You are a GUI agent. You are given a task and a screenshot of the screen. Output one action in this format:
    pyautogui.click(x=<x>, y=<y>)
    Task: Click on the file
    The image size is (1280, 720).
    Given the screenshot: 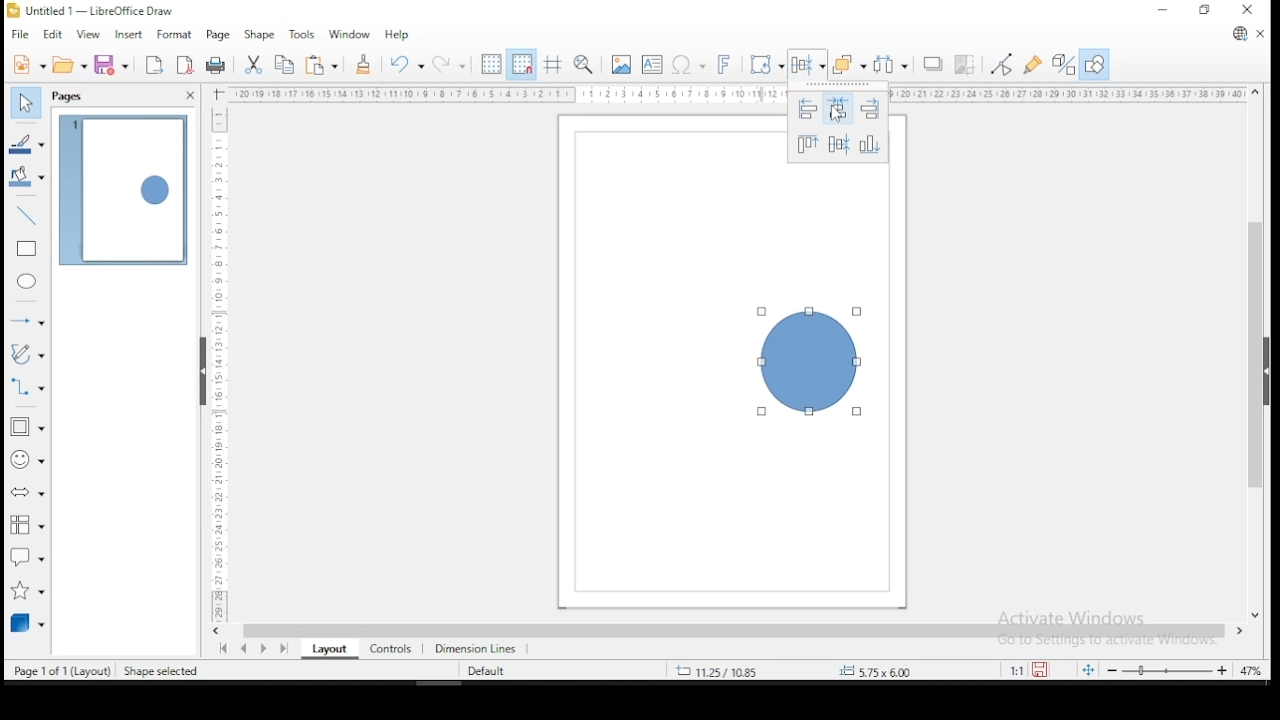 What is the action you would take?
    pyautogui.click(x=21, y=35)
    